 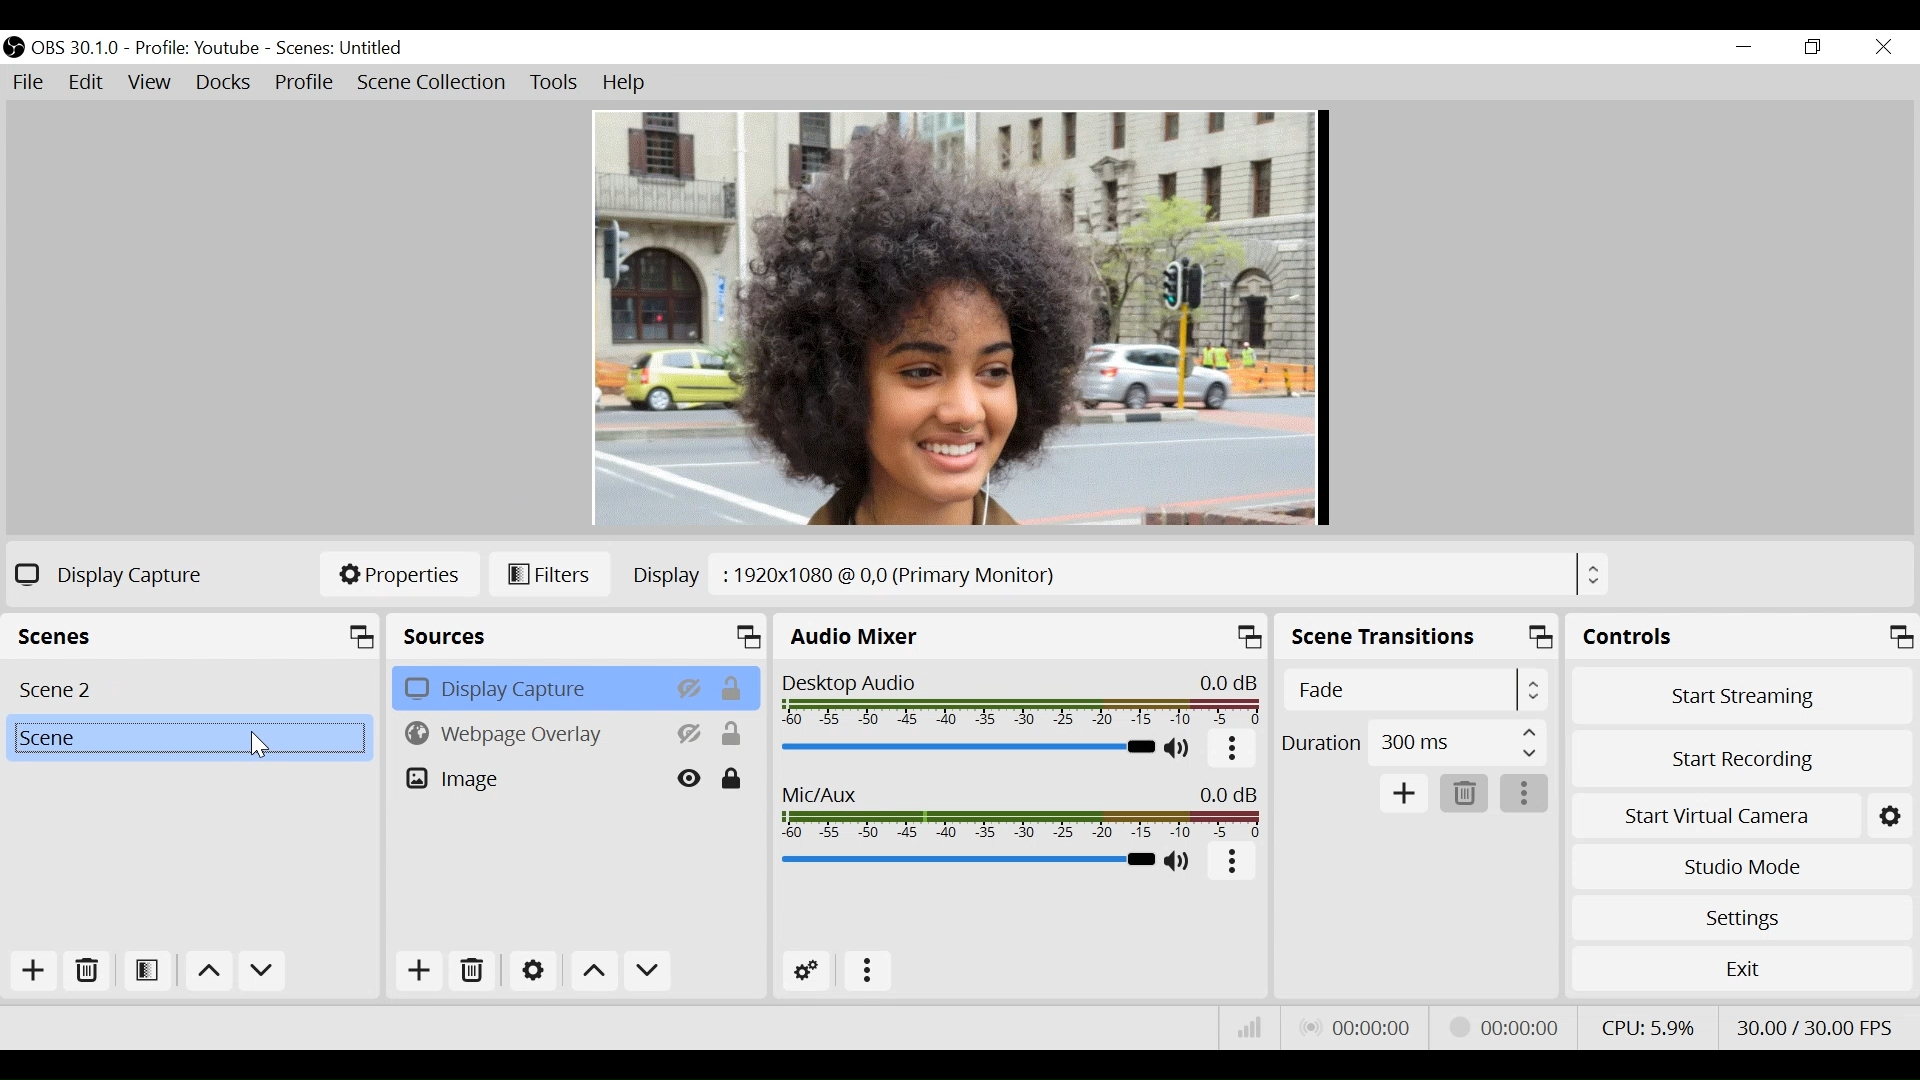 I want to click on Properties, so click(x=398, y=575).